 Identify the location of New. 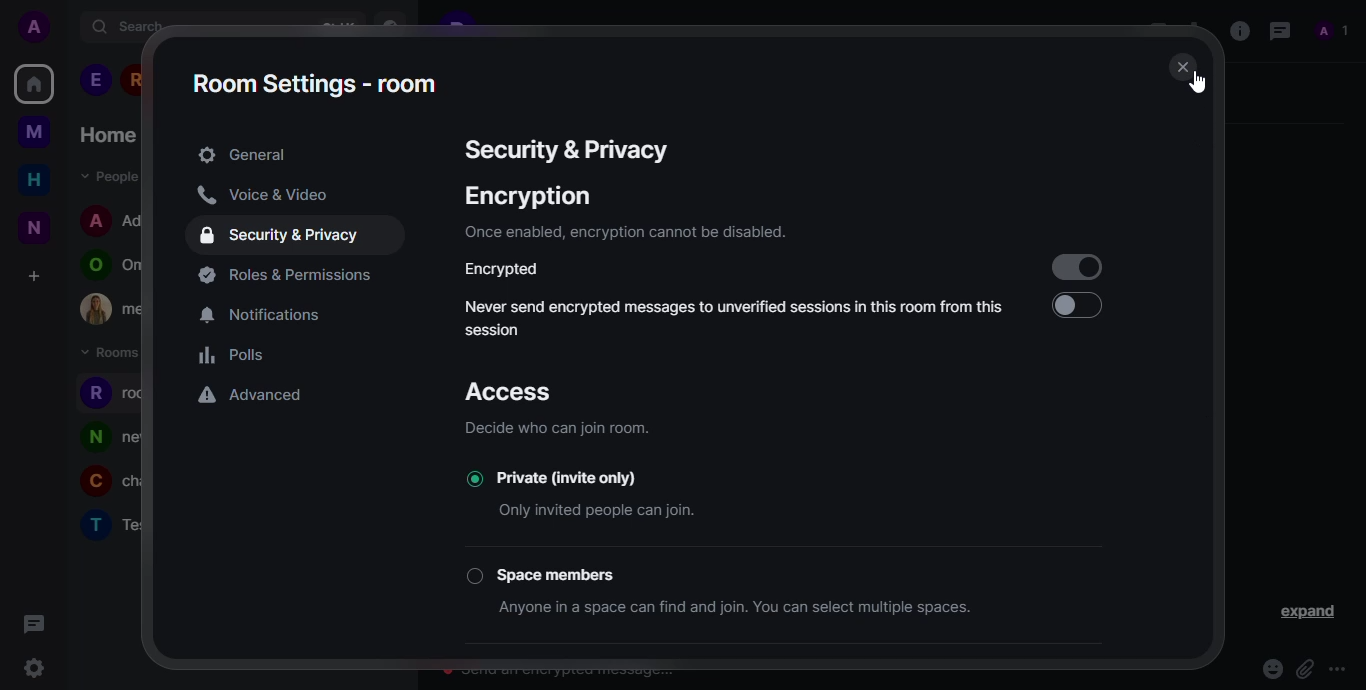
(33, 230).